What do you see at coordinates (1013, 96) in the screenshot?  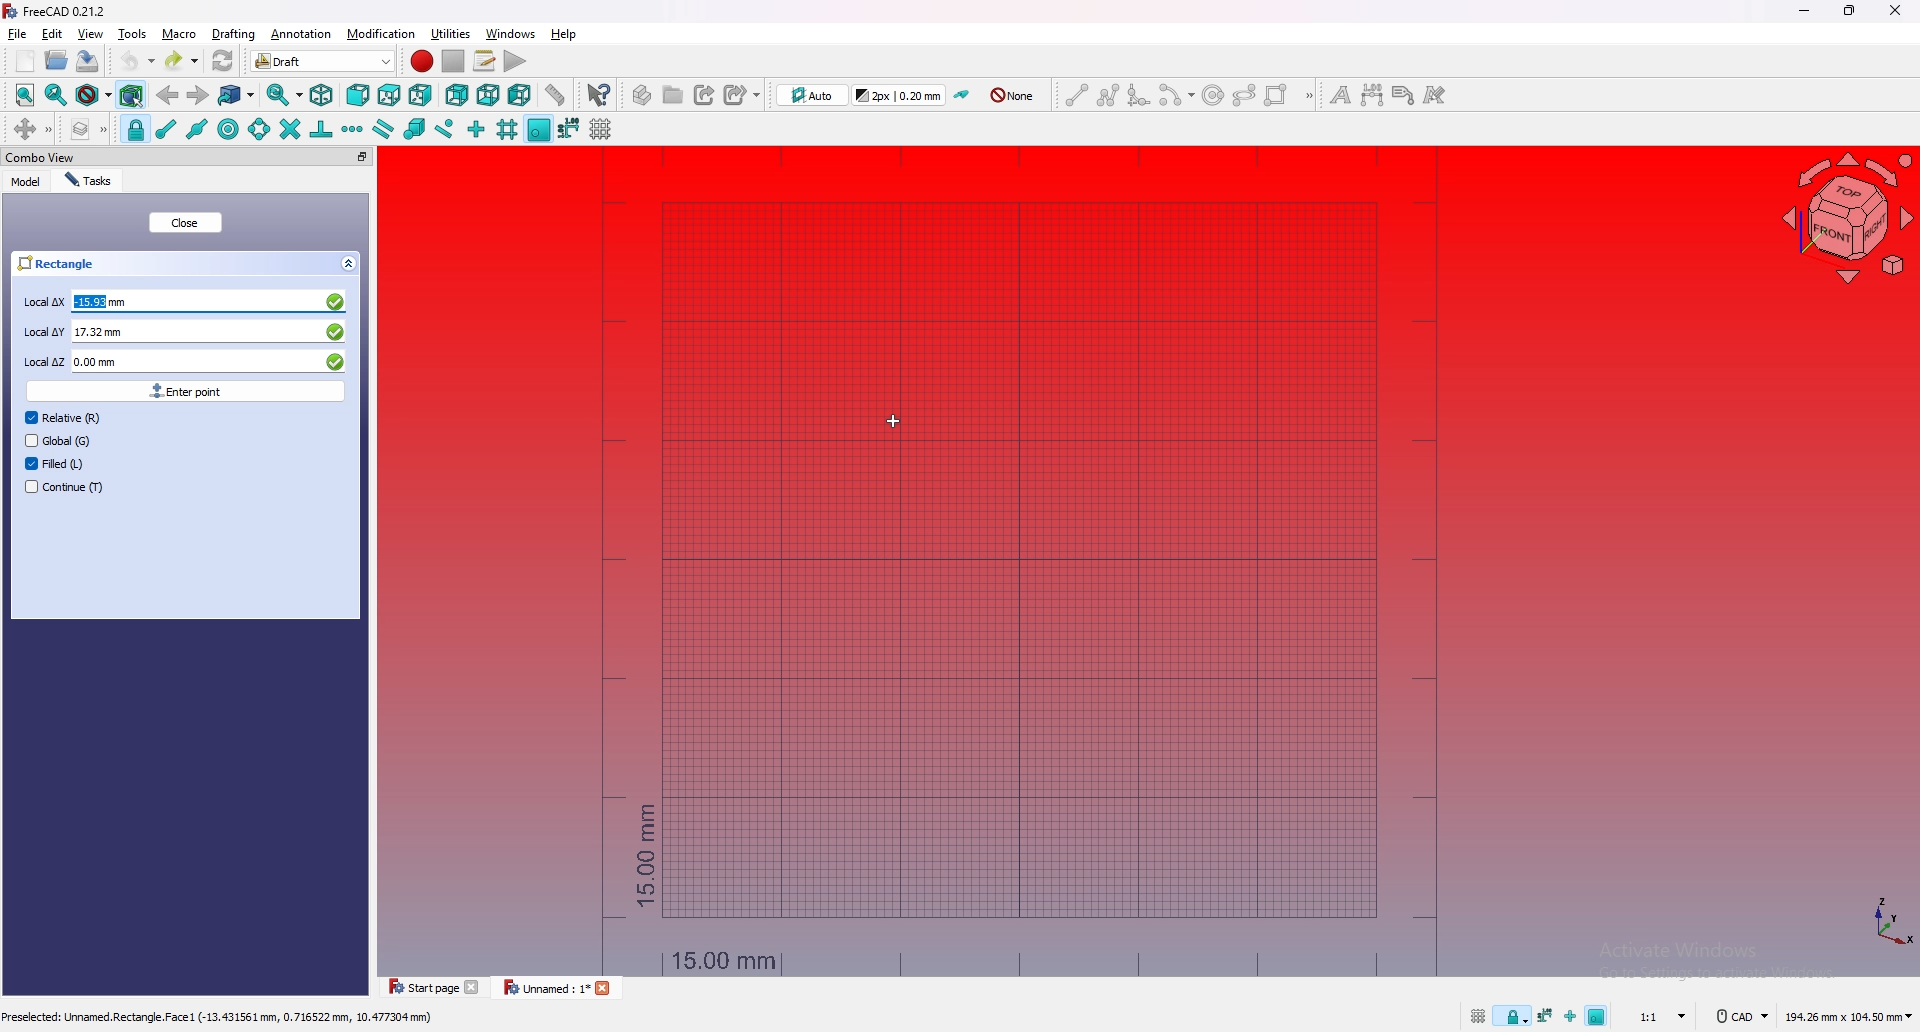 I see `auto group` at bounding box center [1013, 96].